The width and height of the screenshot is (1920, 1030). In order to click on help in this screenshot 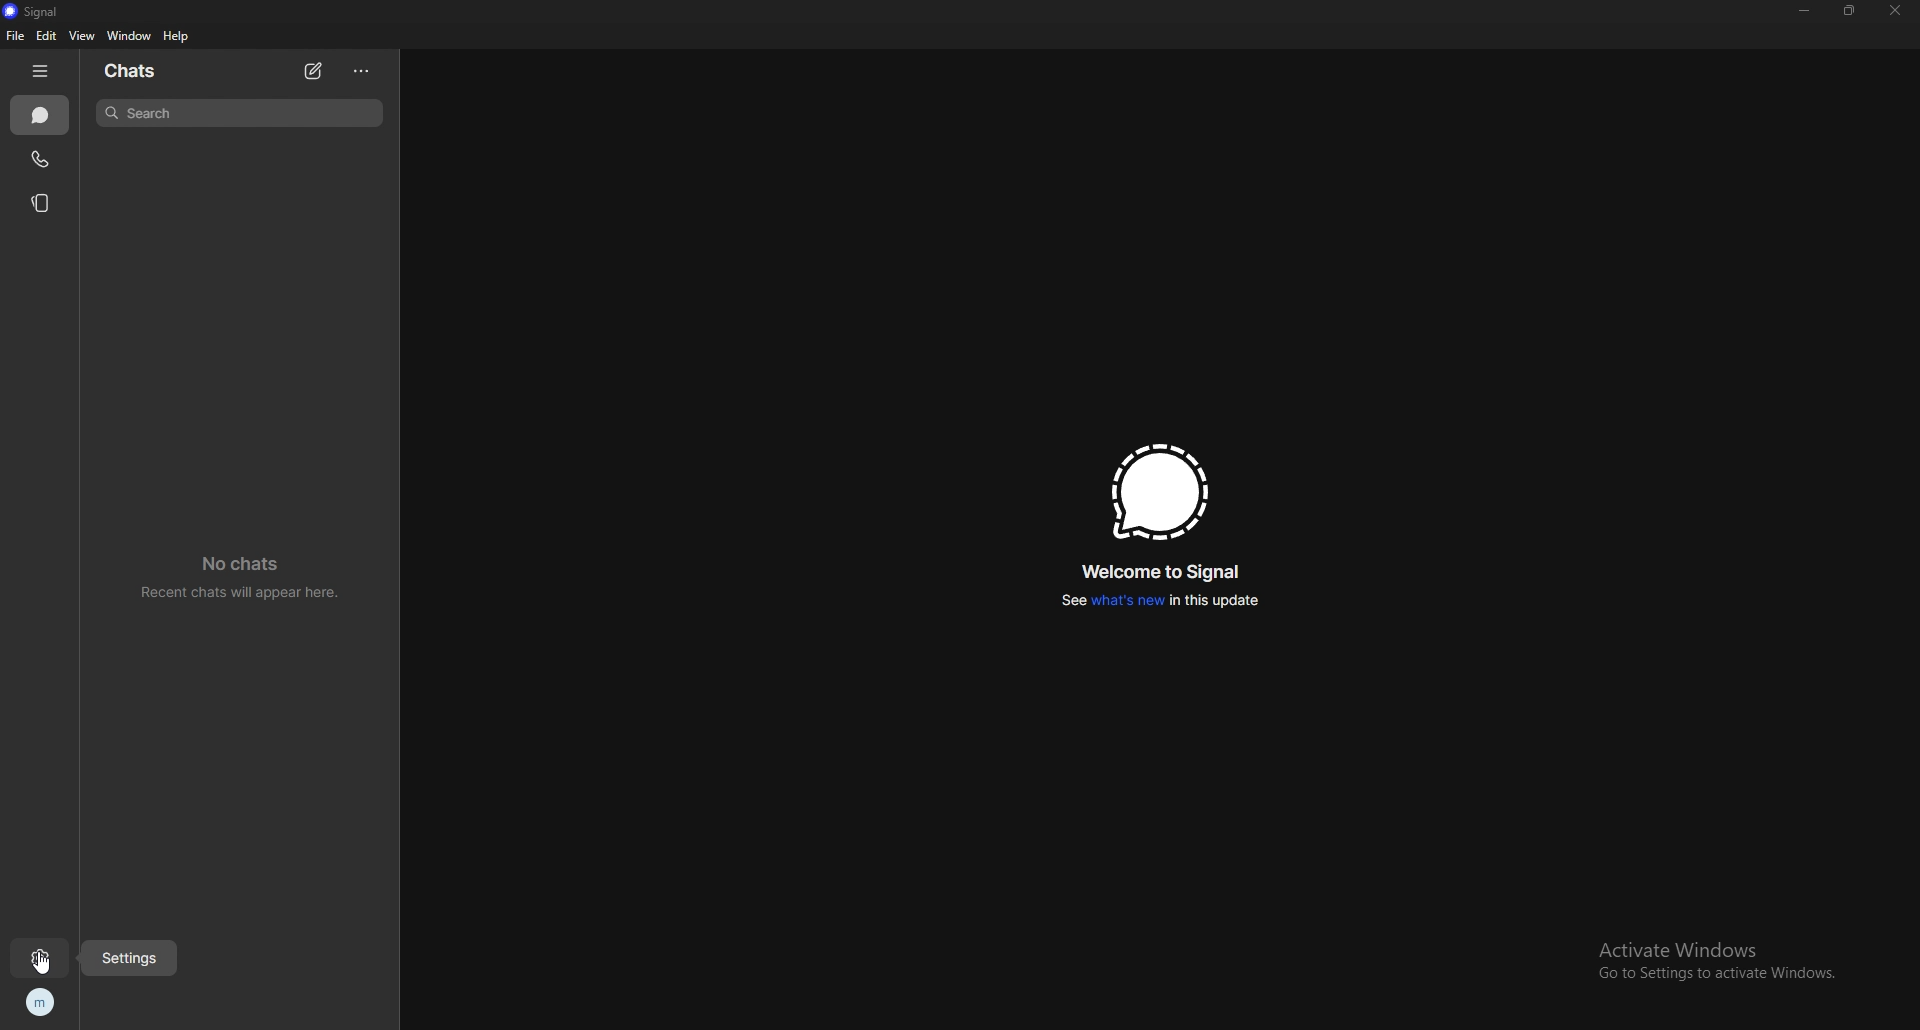, I will do `click(178, 37)`.